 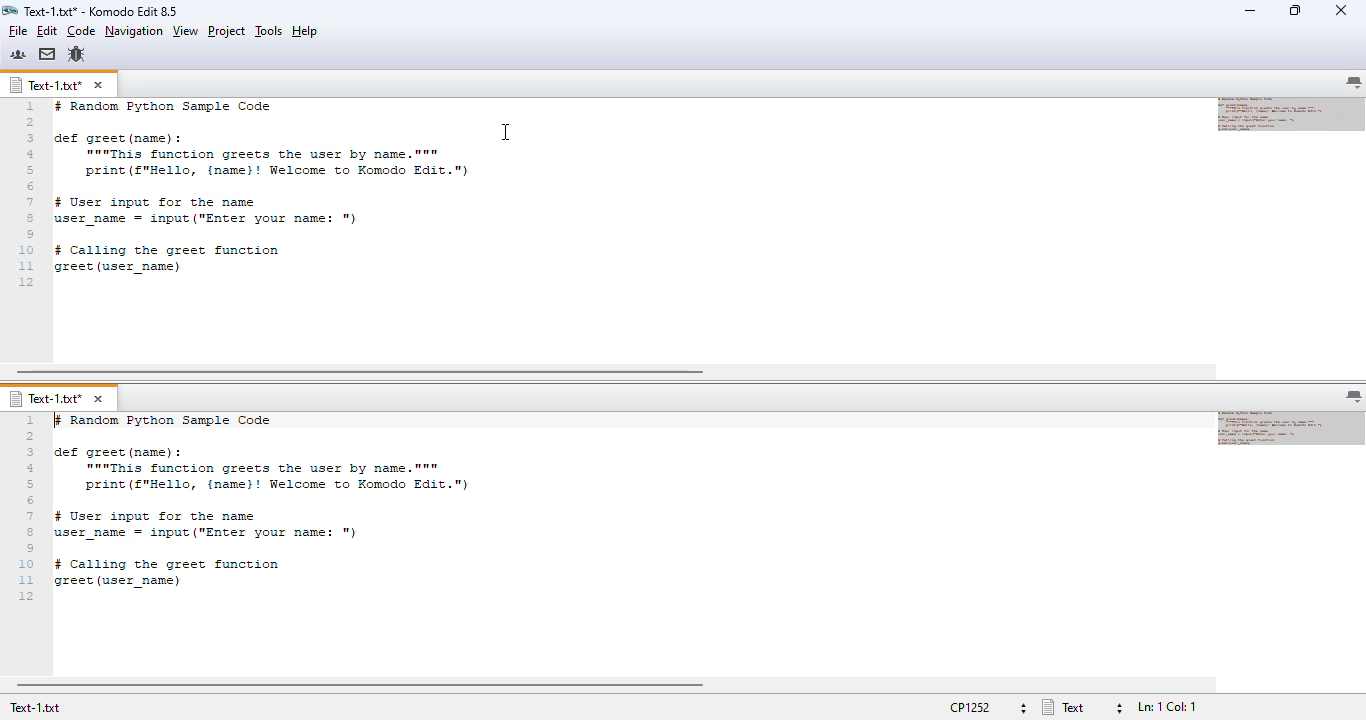 I want to click on komodo community, so click(x=18, y=54).